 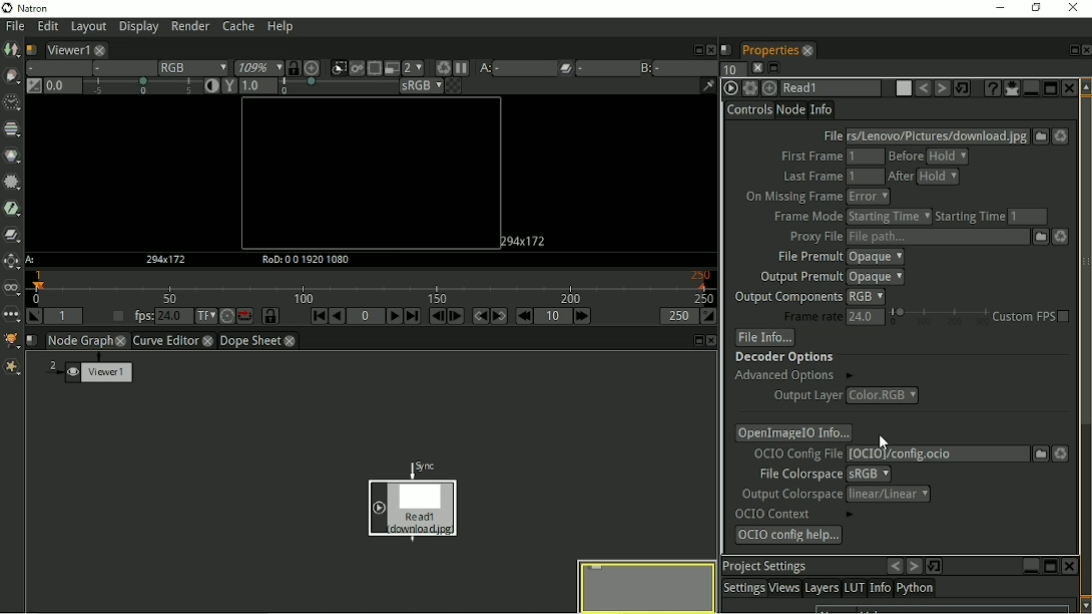 What do you see at coordinates (883, 442) in the screenshot?
I see `Cursor` at bounding box center [883, 442].